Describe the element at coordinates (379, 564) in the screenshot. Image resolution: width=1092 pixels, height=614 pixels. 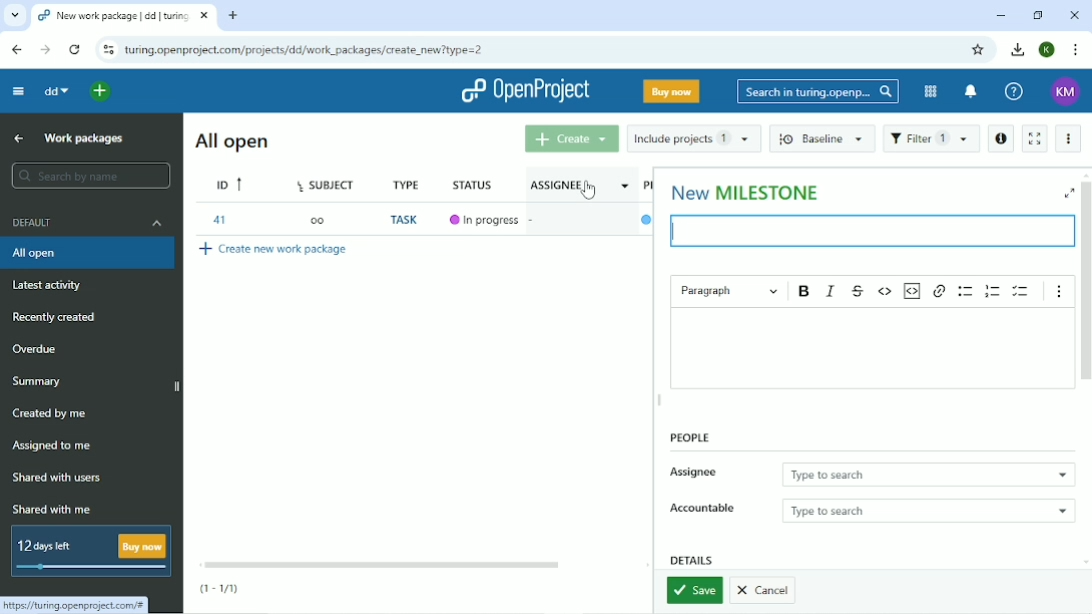
I see `Horizontal scrollbar` at that location.